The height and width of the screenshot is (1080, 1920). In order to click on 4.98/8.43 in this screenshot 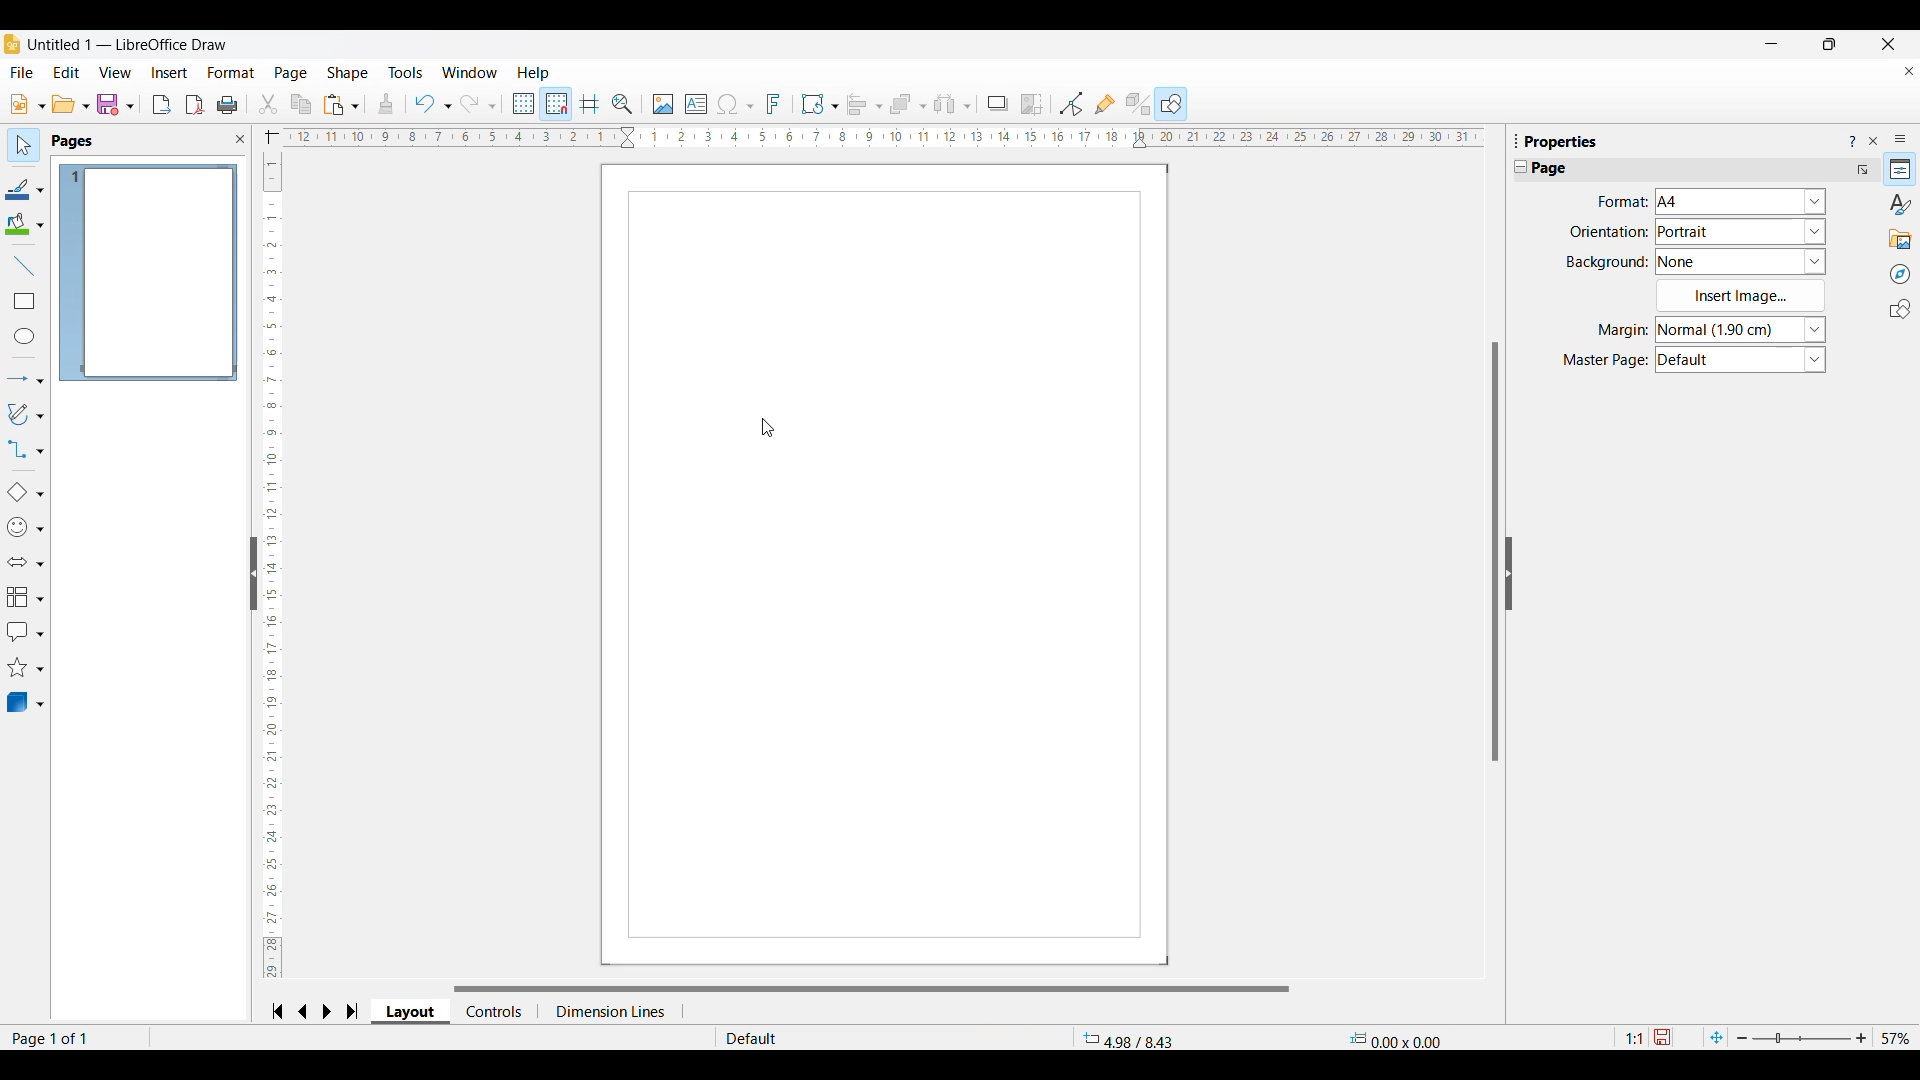, I will do `click(1132, 1036)`.